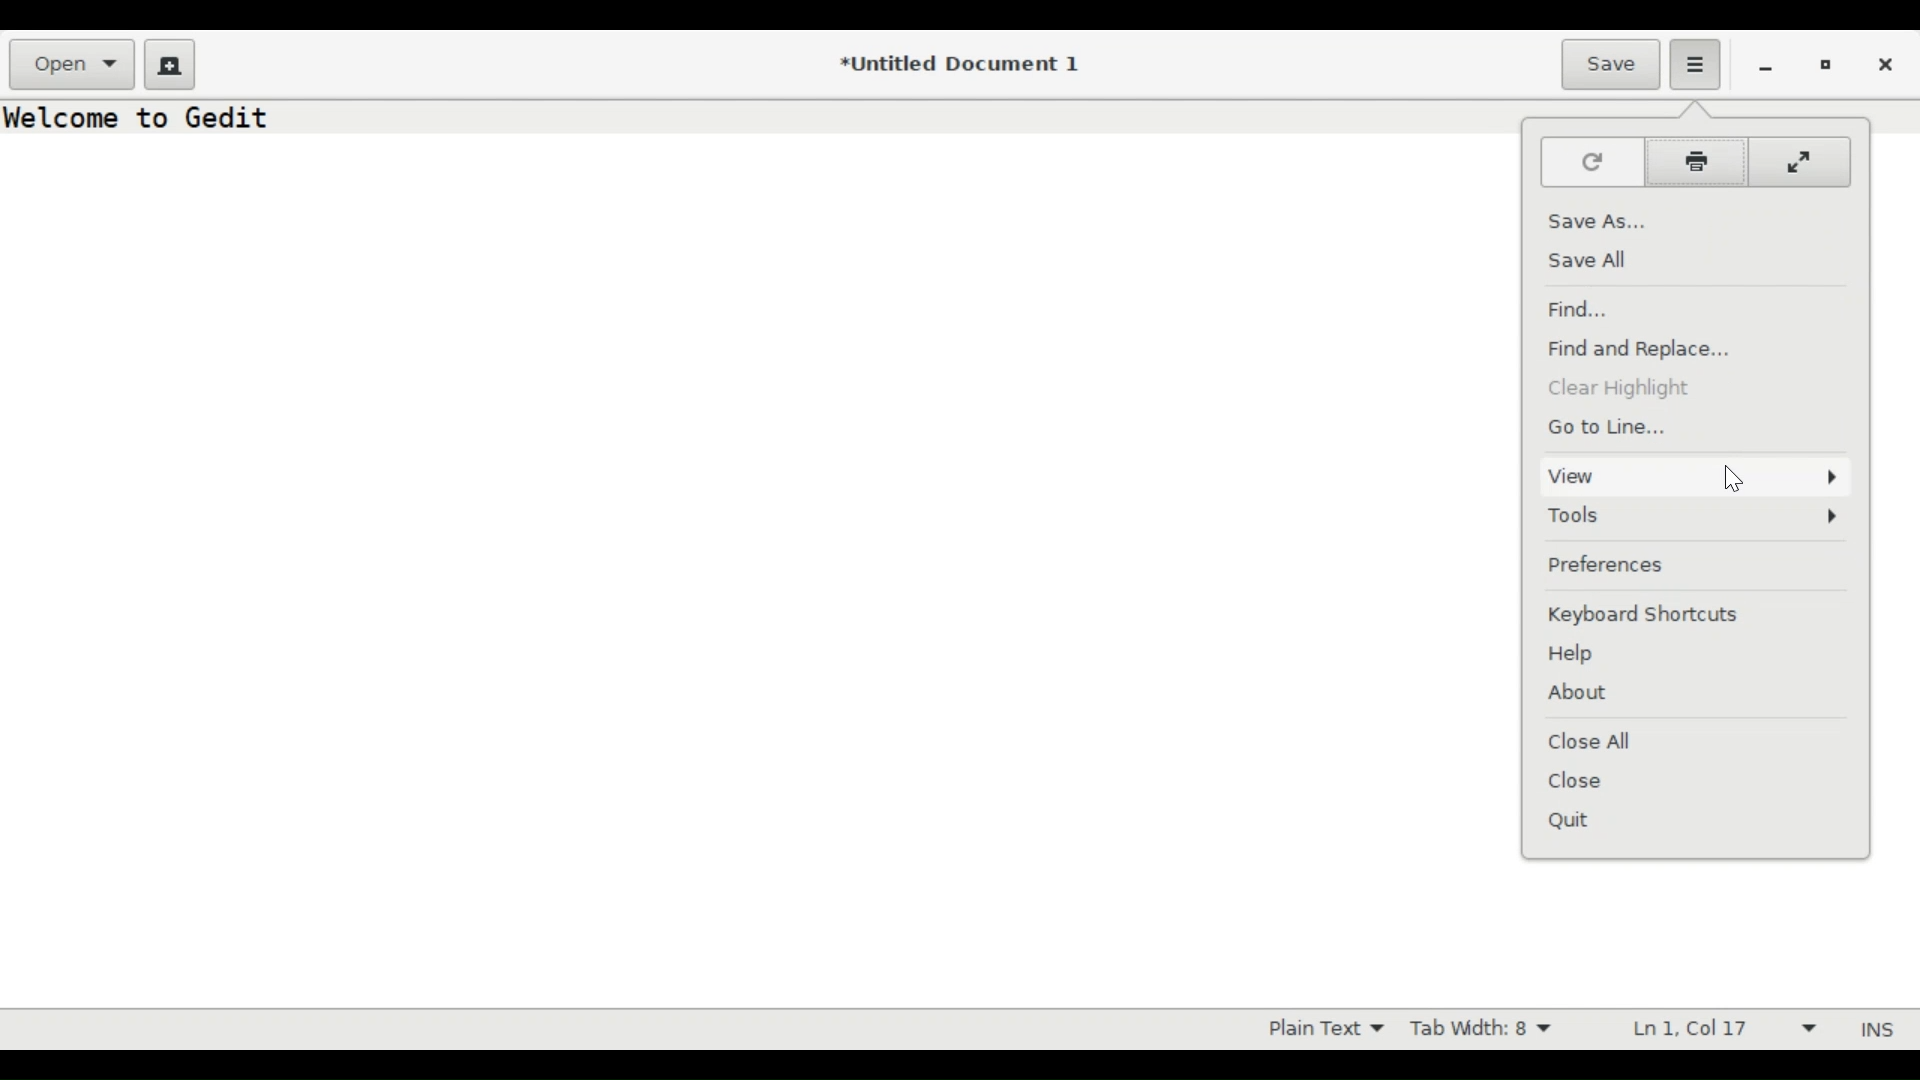 The image size is (1920, 1080). What do you see at coordinates (1637, 389) in the screenshot?
I see `Clear Highlight` at bounding box center [1637, 389].